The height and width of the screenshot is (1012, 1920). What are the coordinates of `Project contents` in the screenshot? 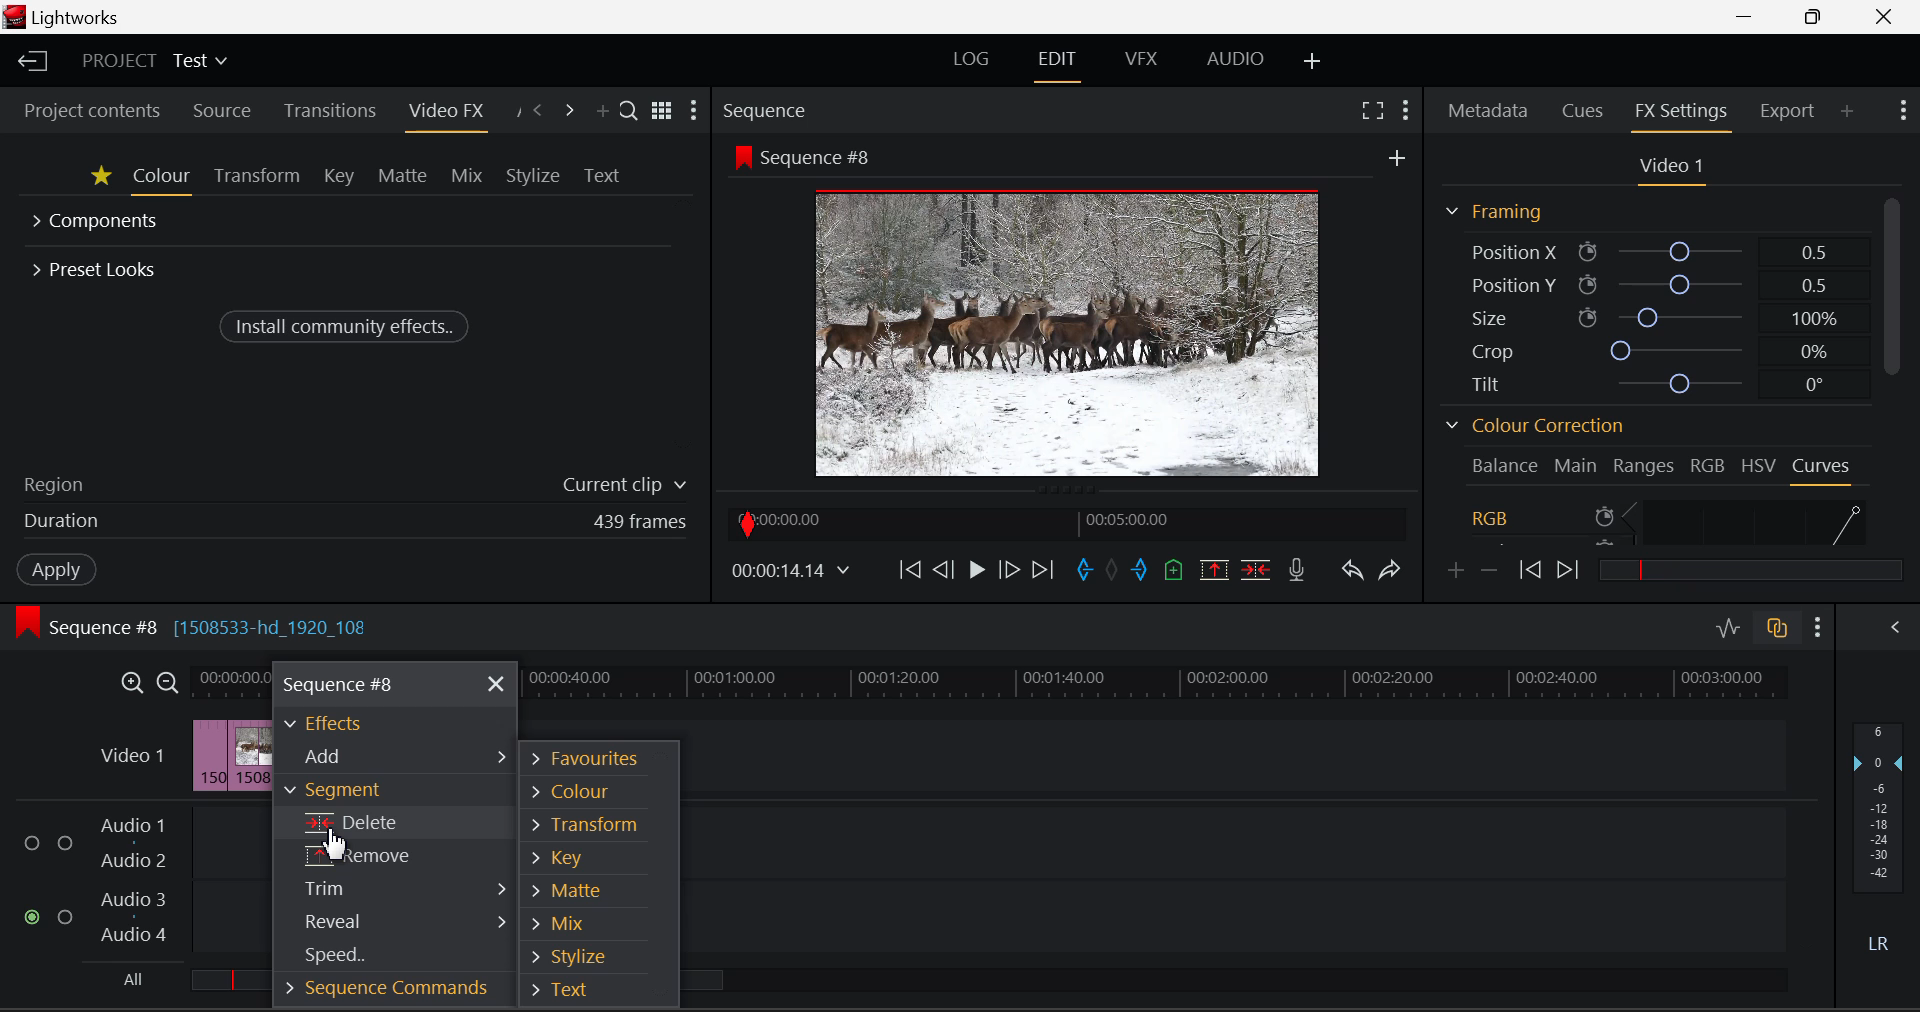 It's located at (92, 111).